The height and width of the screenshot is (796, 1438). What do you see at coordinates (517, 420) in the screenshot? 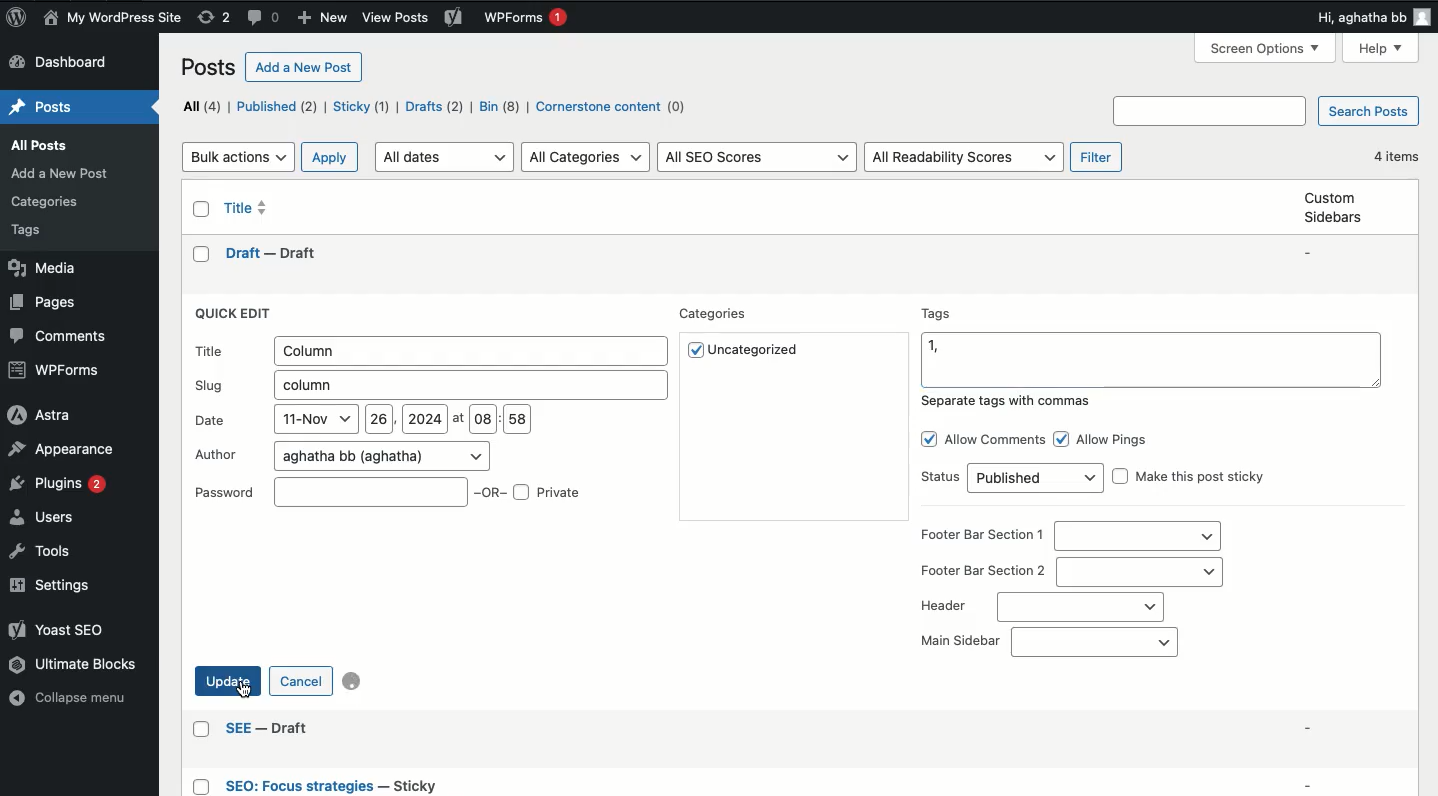
I see `58` at bounding box center [517, 420].